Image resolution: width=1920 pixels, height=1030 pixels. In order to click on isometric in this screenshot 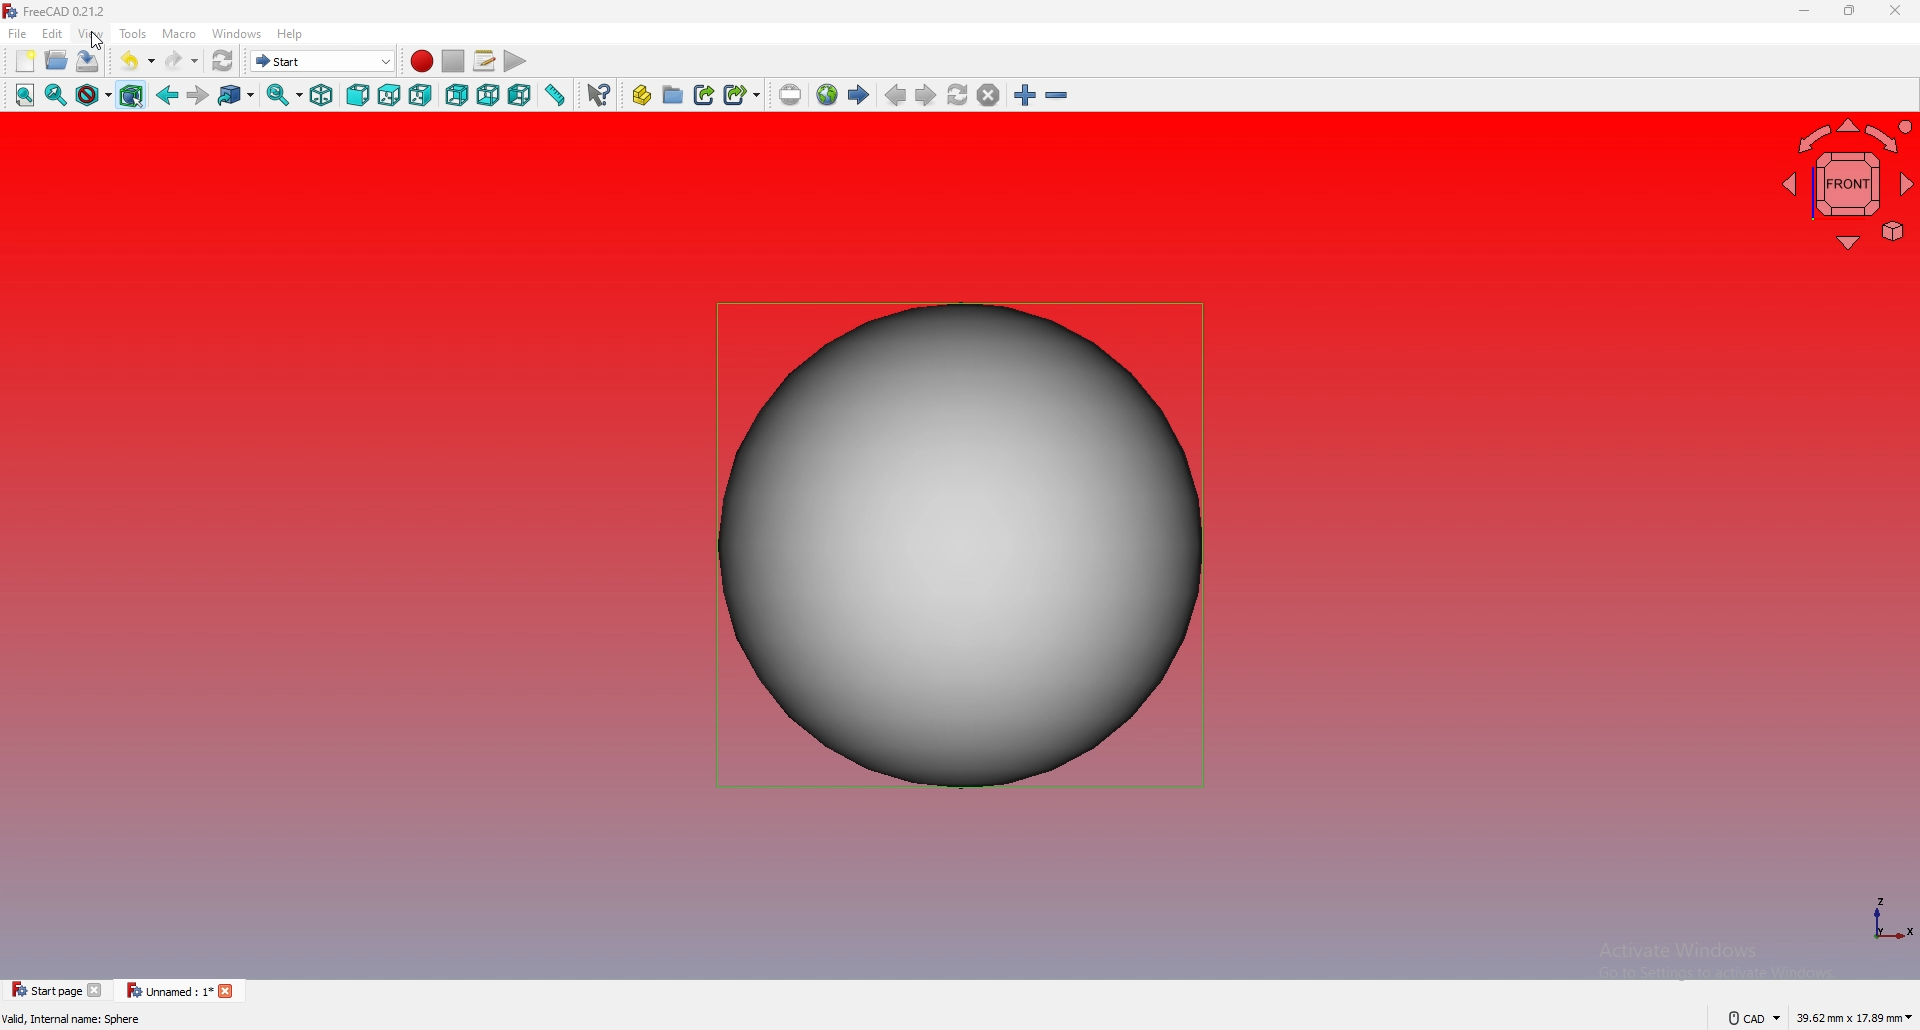, I will do `click(322, 95)`.